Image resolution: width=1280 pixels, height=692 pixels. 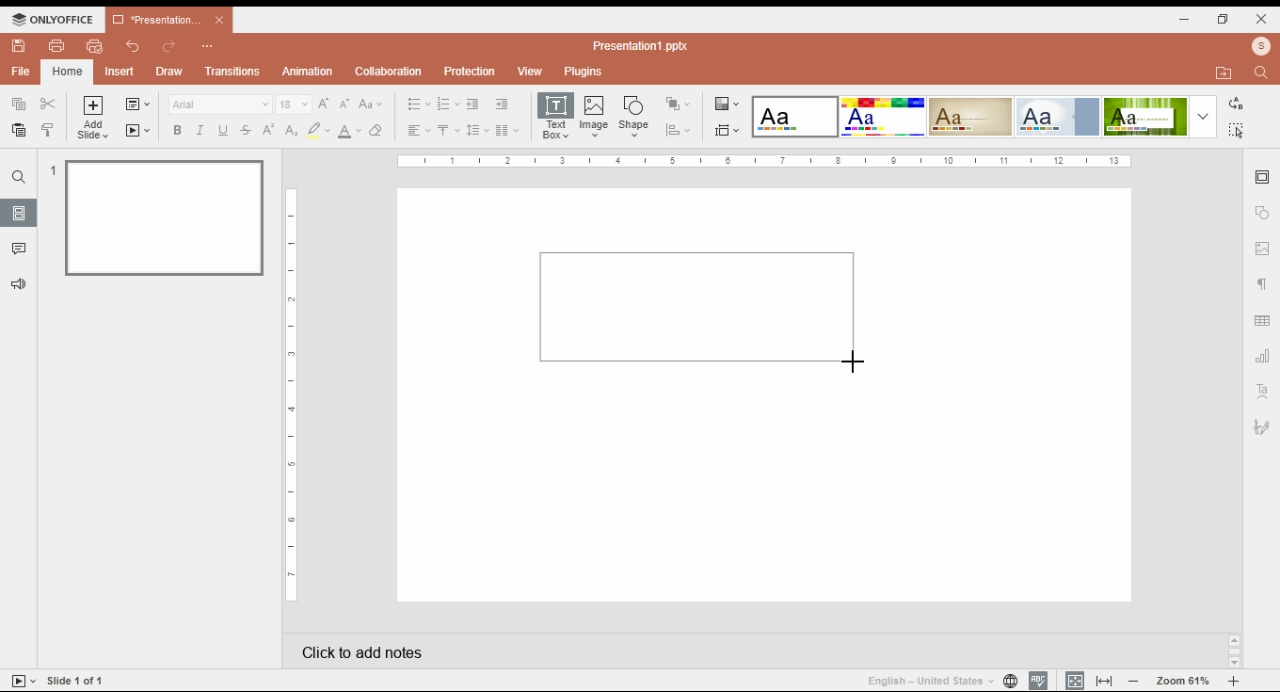 I want to click on transitions, so click(x=233, y=73).